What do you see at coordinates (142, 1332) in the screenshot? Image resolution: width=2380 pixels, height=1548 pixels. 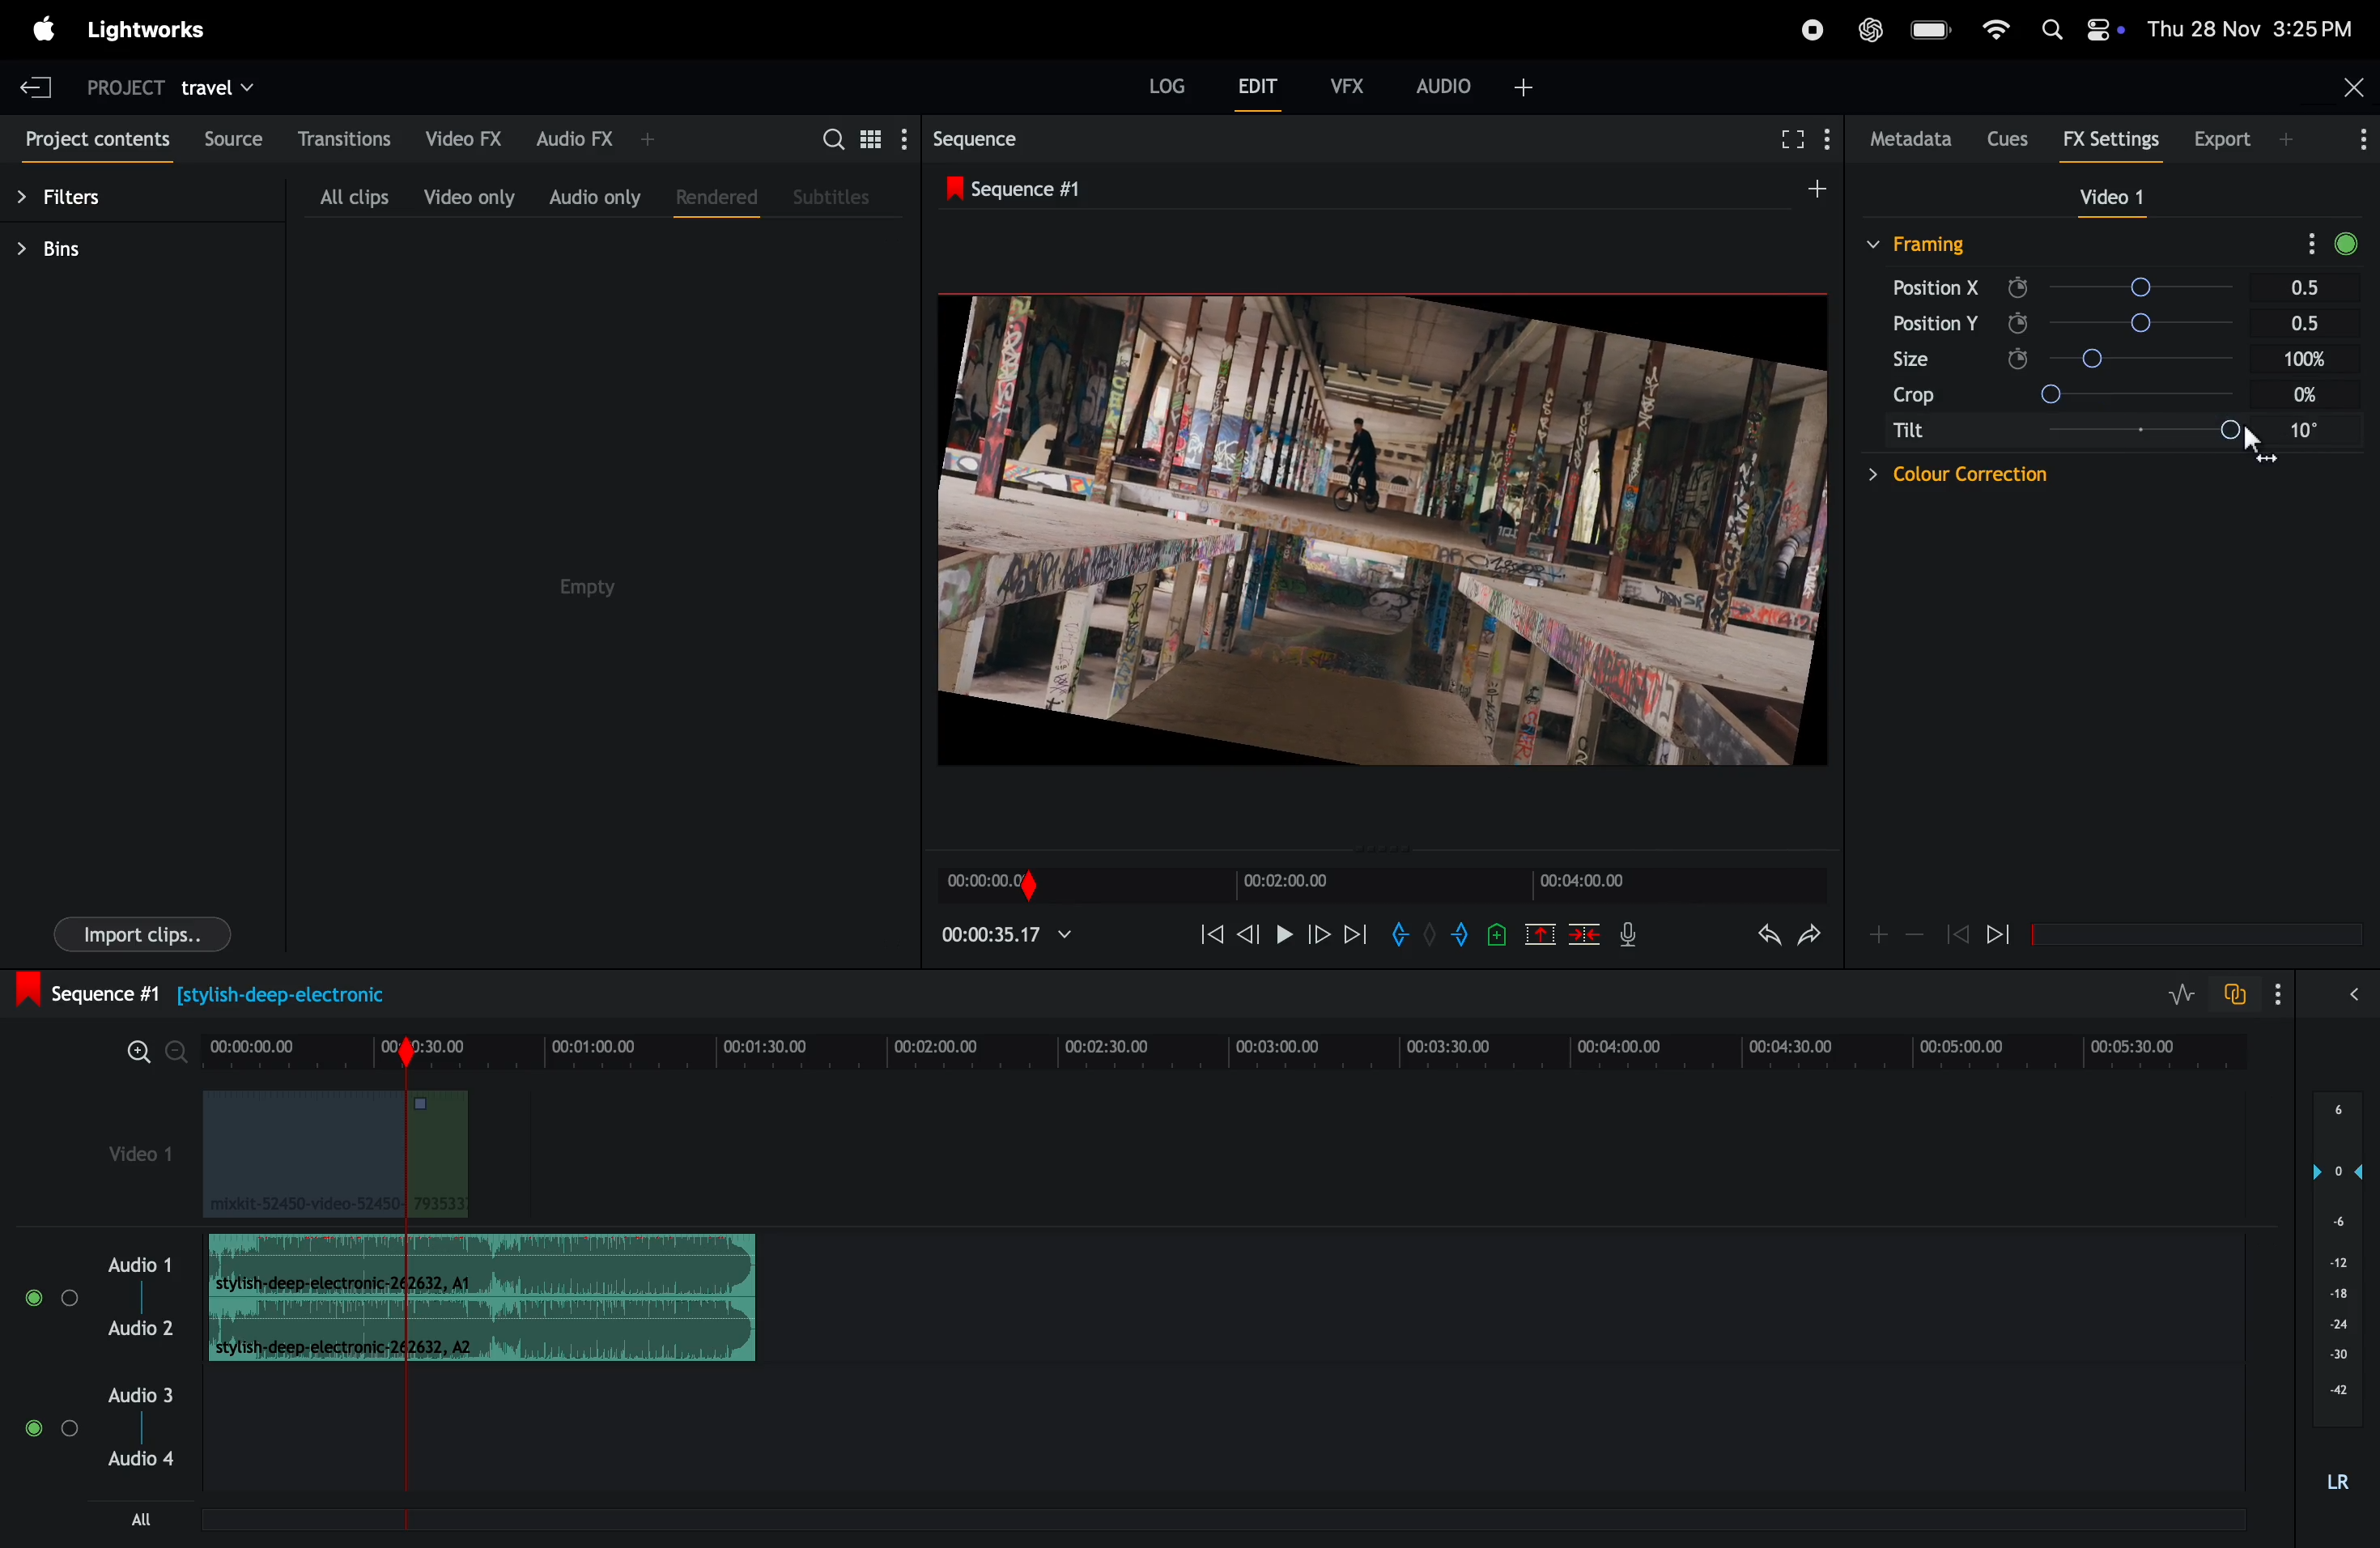 I see `Audio 2` at bounding box center [142, 1332].